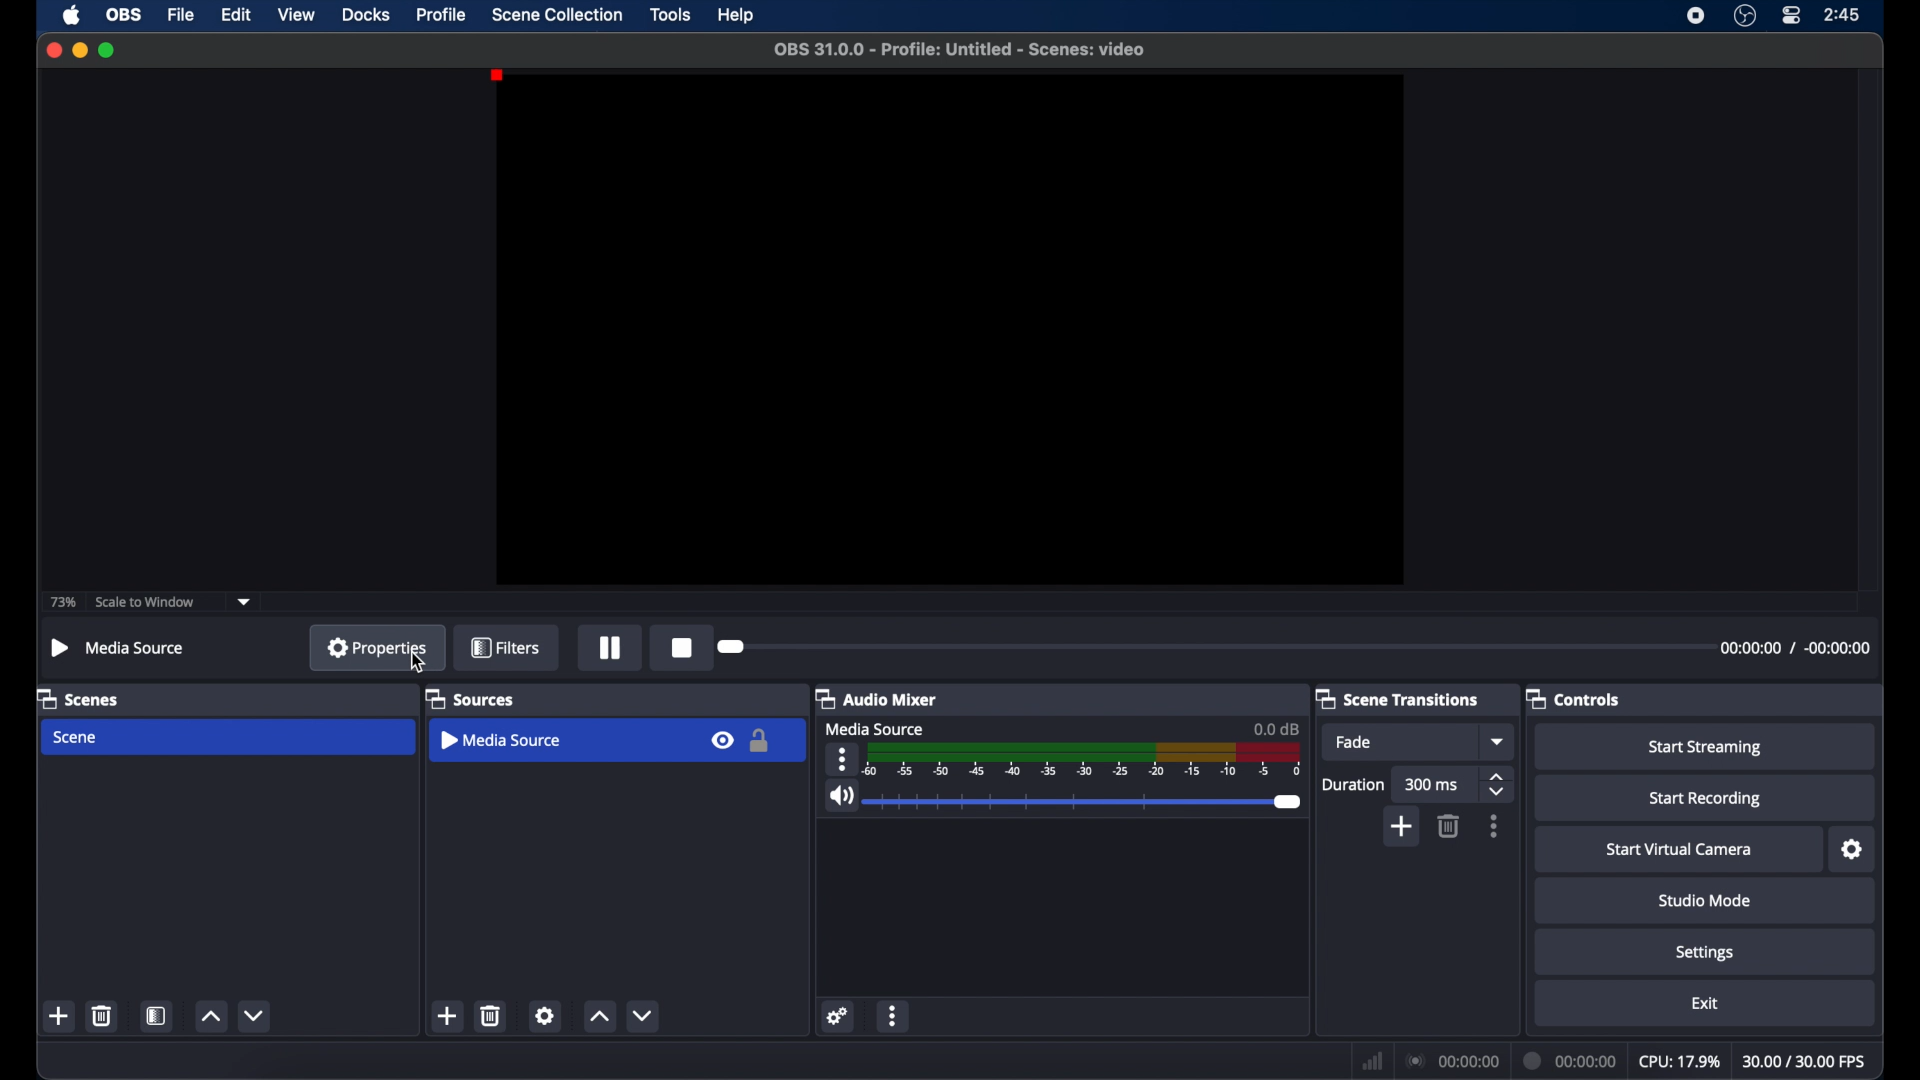 Image resolution: width=1920 pixels, height=1080 pixels. What do you see at coordinates (1802, 1061) in the screenshot?
I see `fps` at bounding box center [1802, 1061].